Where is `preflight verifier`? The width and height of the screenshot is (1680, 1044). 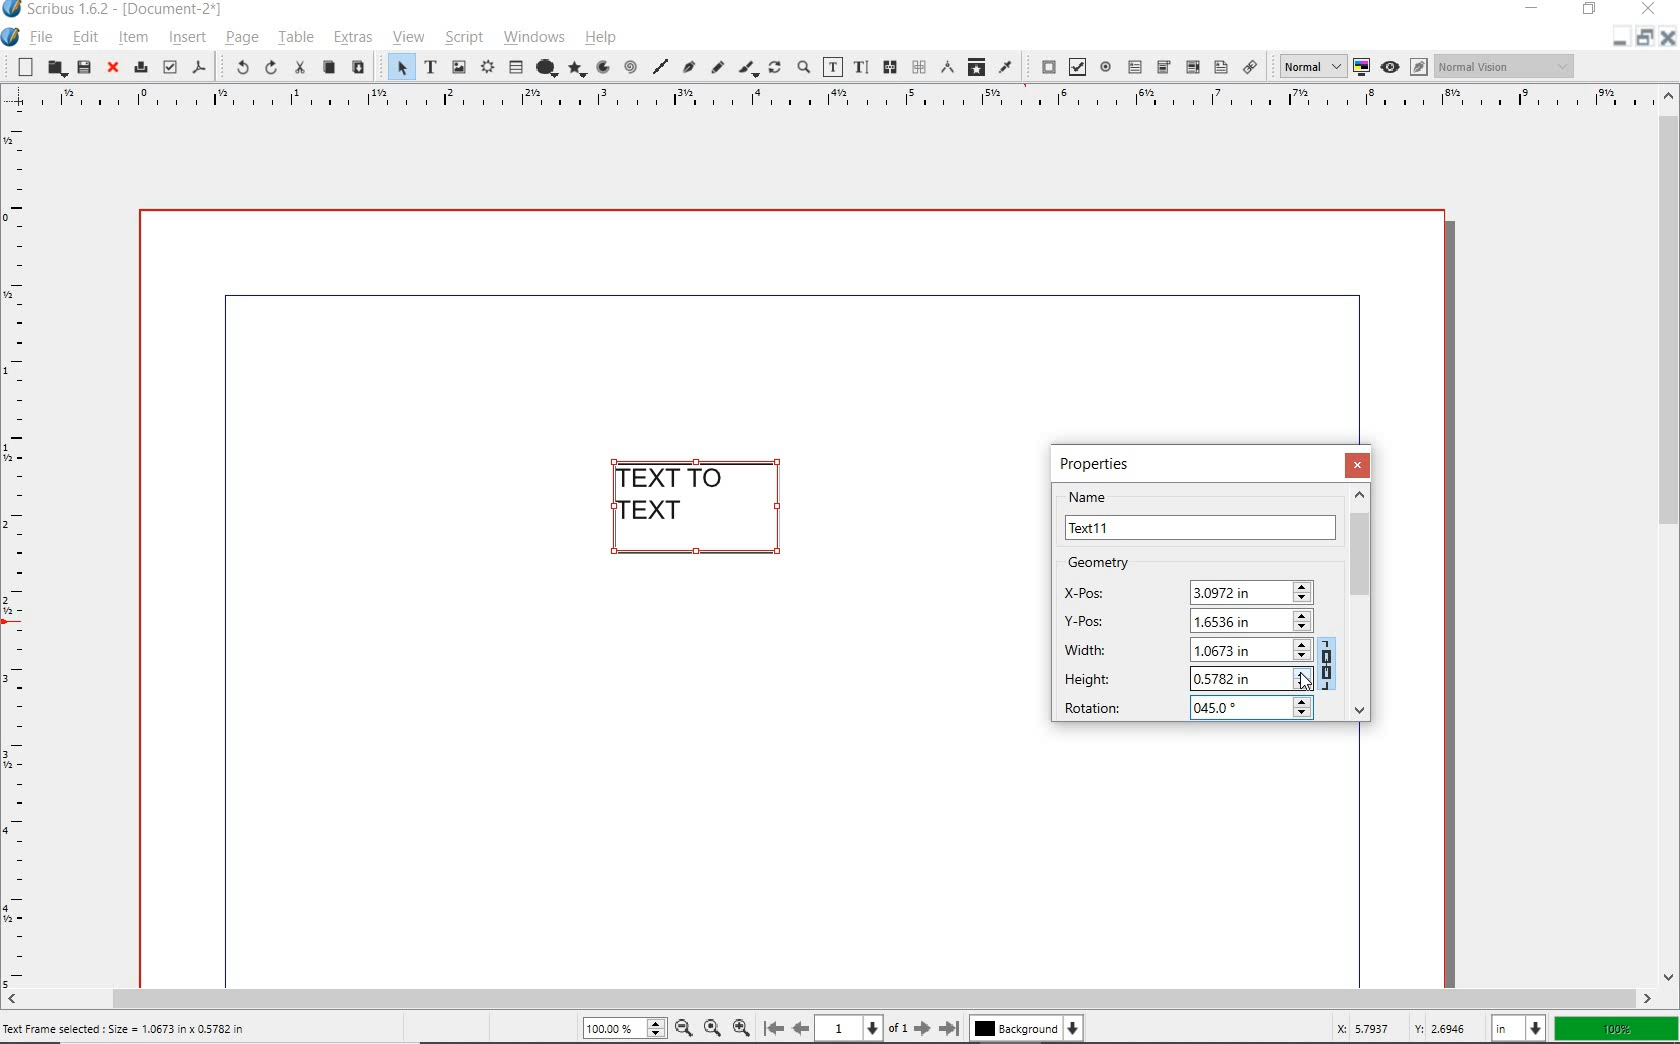 preflight verifier is located at coordinates (169, 69).